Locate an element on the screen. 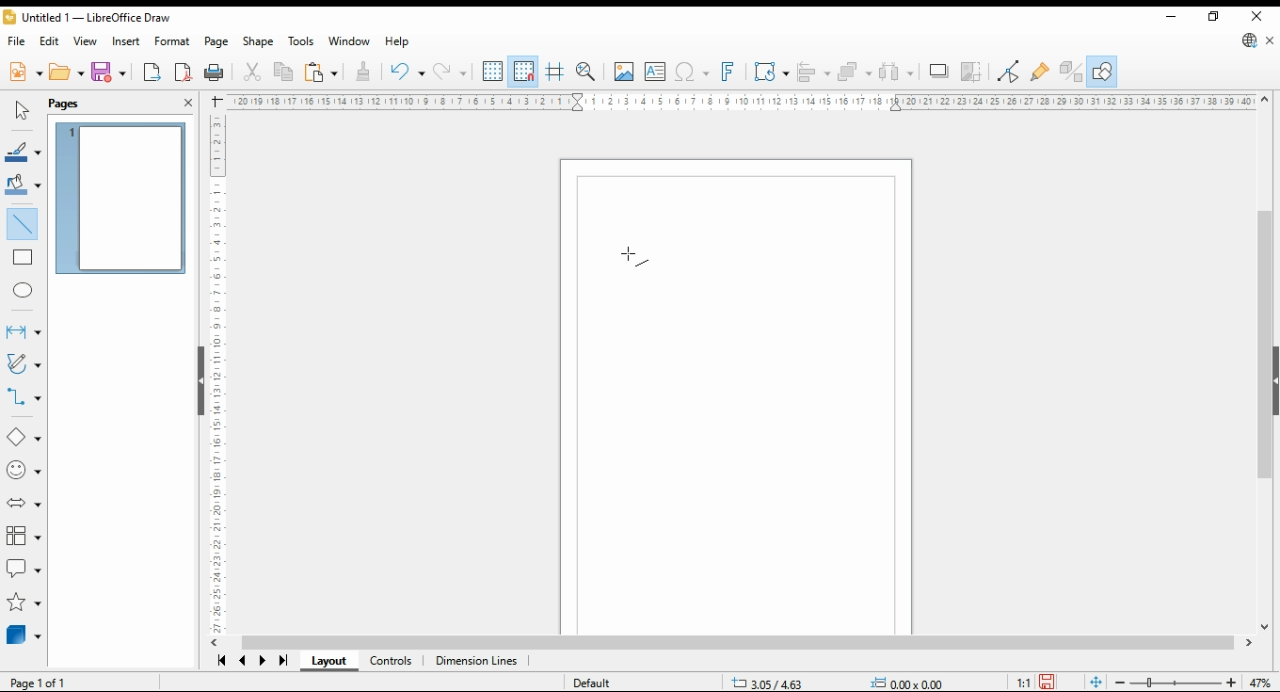 This screenshot has height=692, width=1280. insert is located at coordinates (127, 41).